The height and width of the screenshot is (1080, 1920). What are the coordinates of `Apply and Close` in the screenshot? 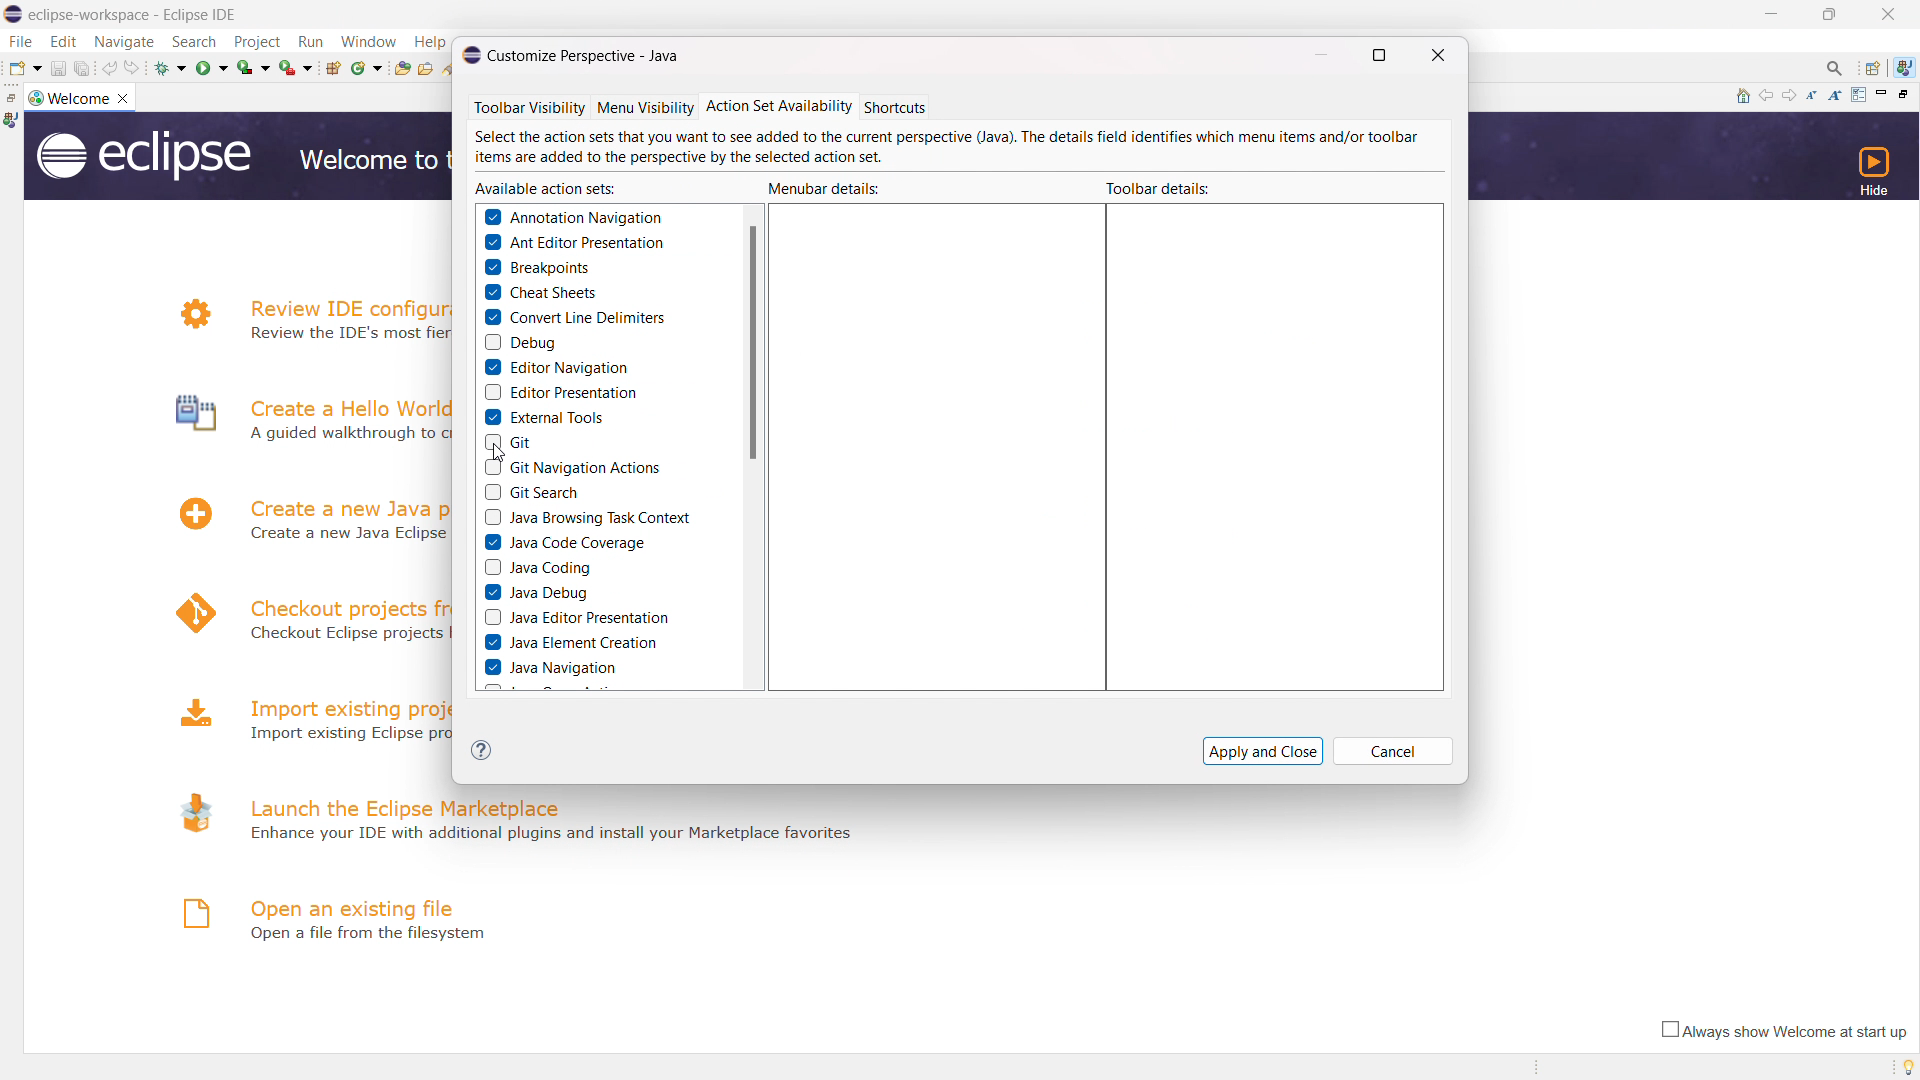 It's located at (1254, 751).